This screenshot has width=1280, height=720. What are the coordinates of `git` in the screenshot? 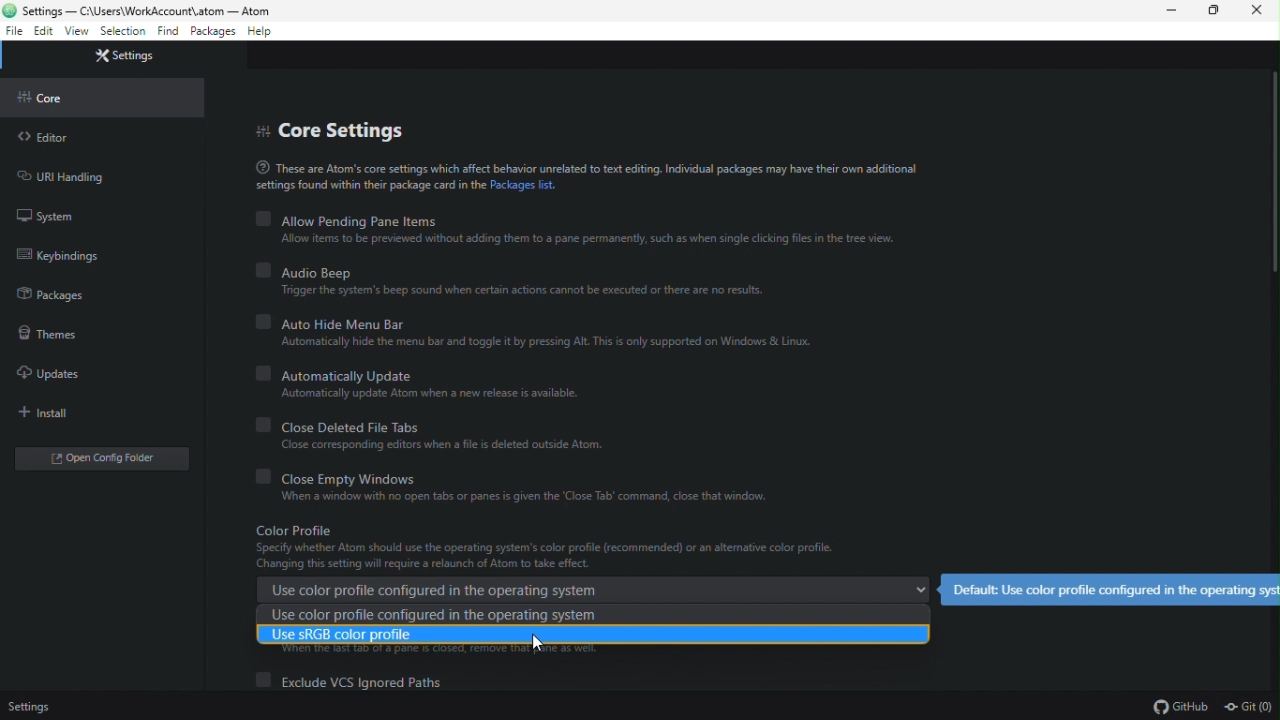 It's located at (1250, 705).